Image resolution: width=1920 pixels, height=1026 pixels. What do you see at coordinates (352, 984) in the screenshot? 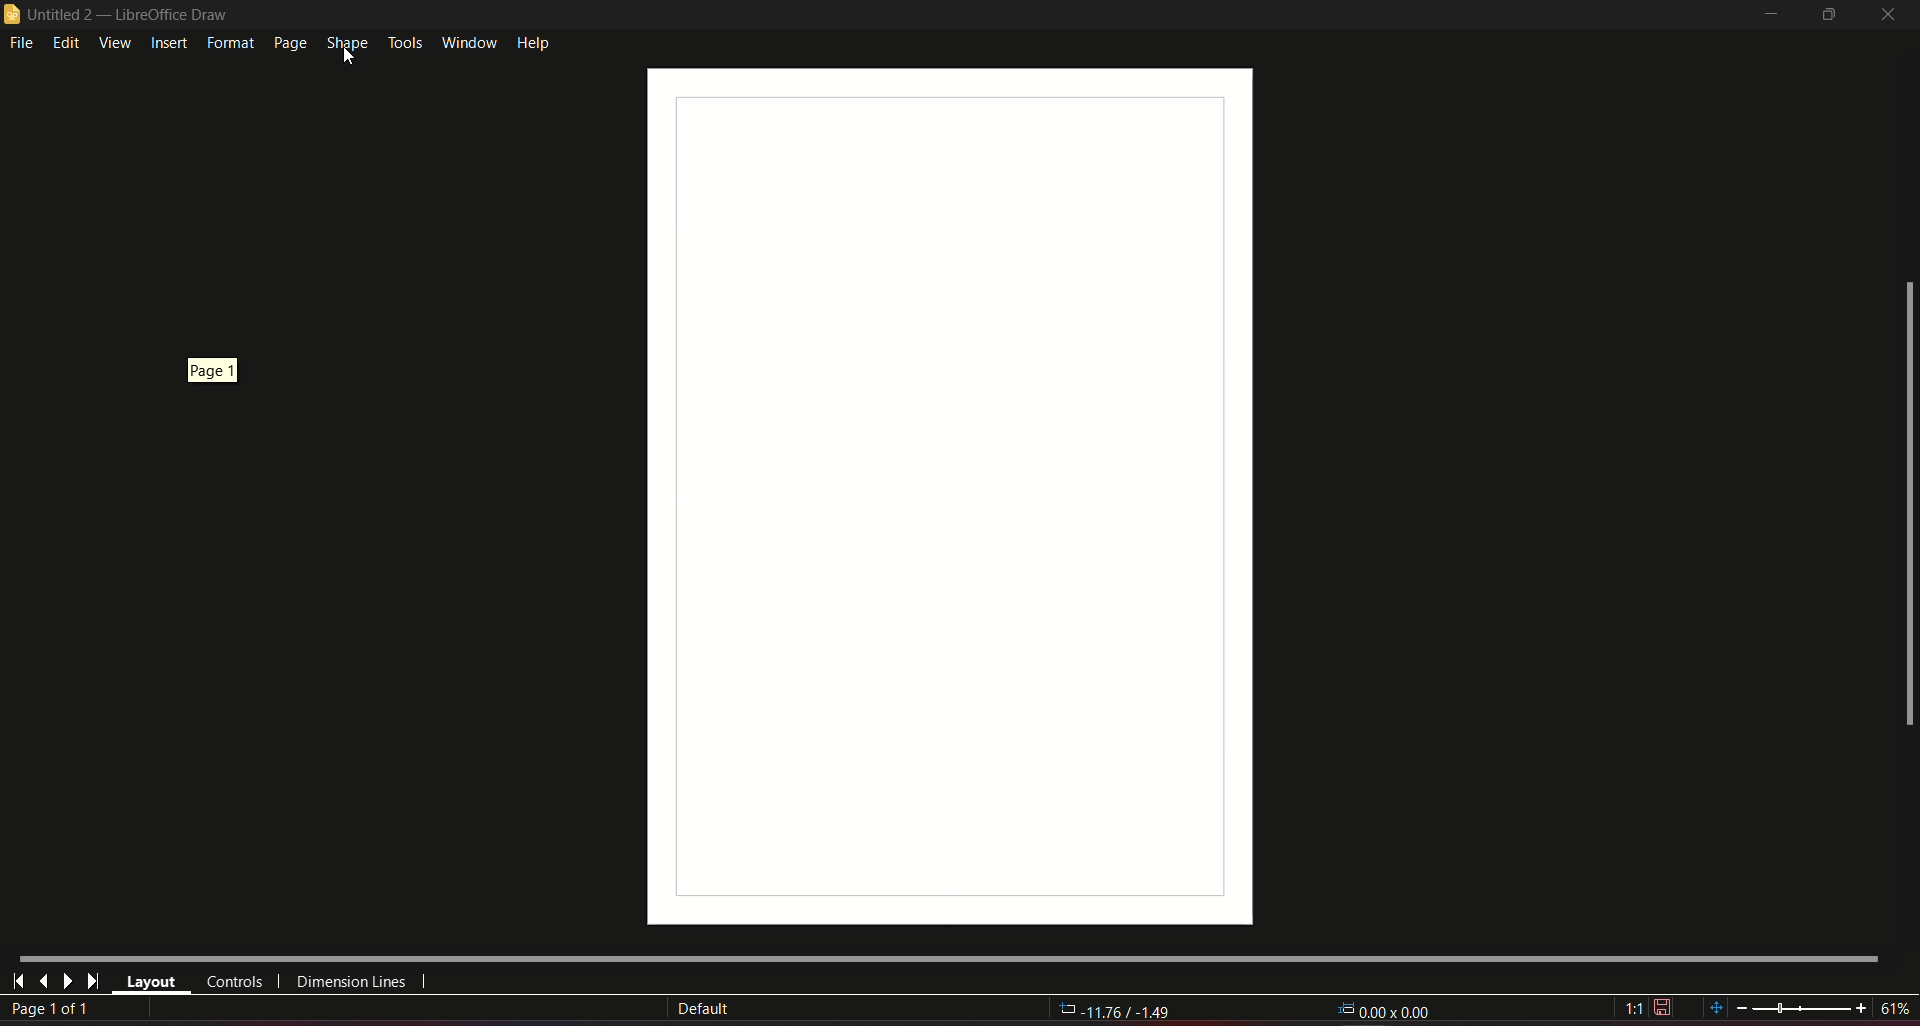
I see `dimension lines` at bounding box center [352, 984].